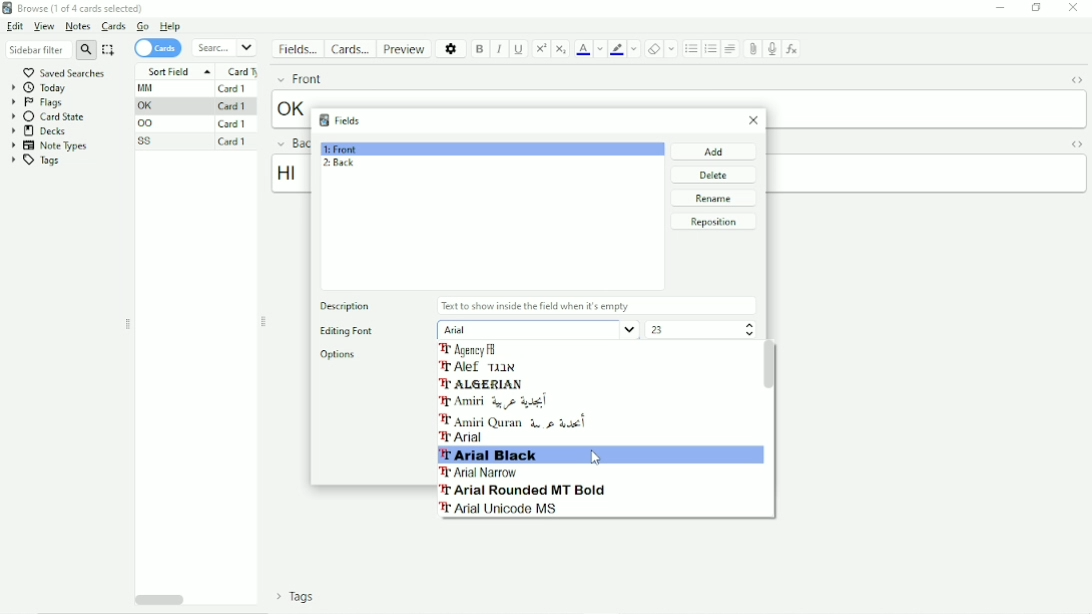 The width and height of the screenshot is (1092, 614). What do you see at coordinates (291, 599) in the screenshot?
I see `Tags` at bounding box center [291, 599].